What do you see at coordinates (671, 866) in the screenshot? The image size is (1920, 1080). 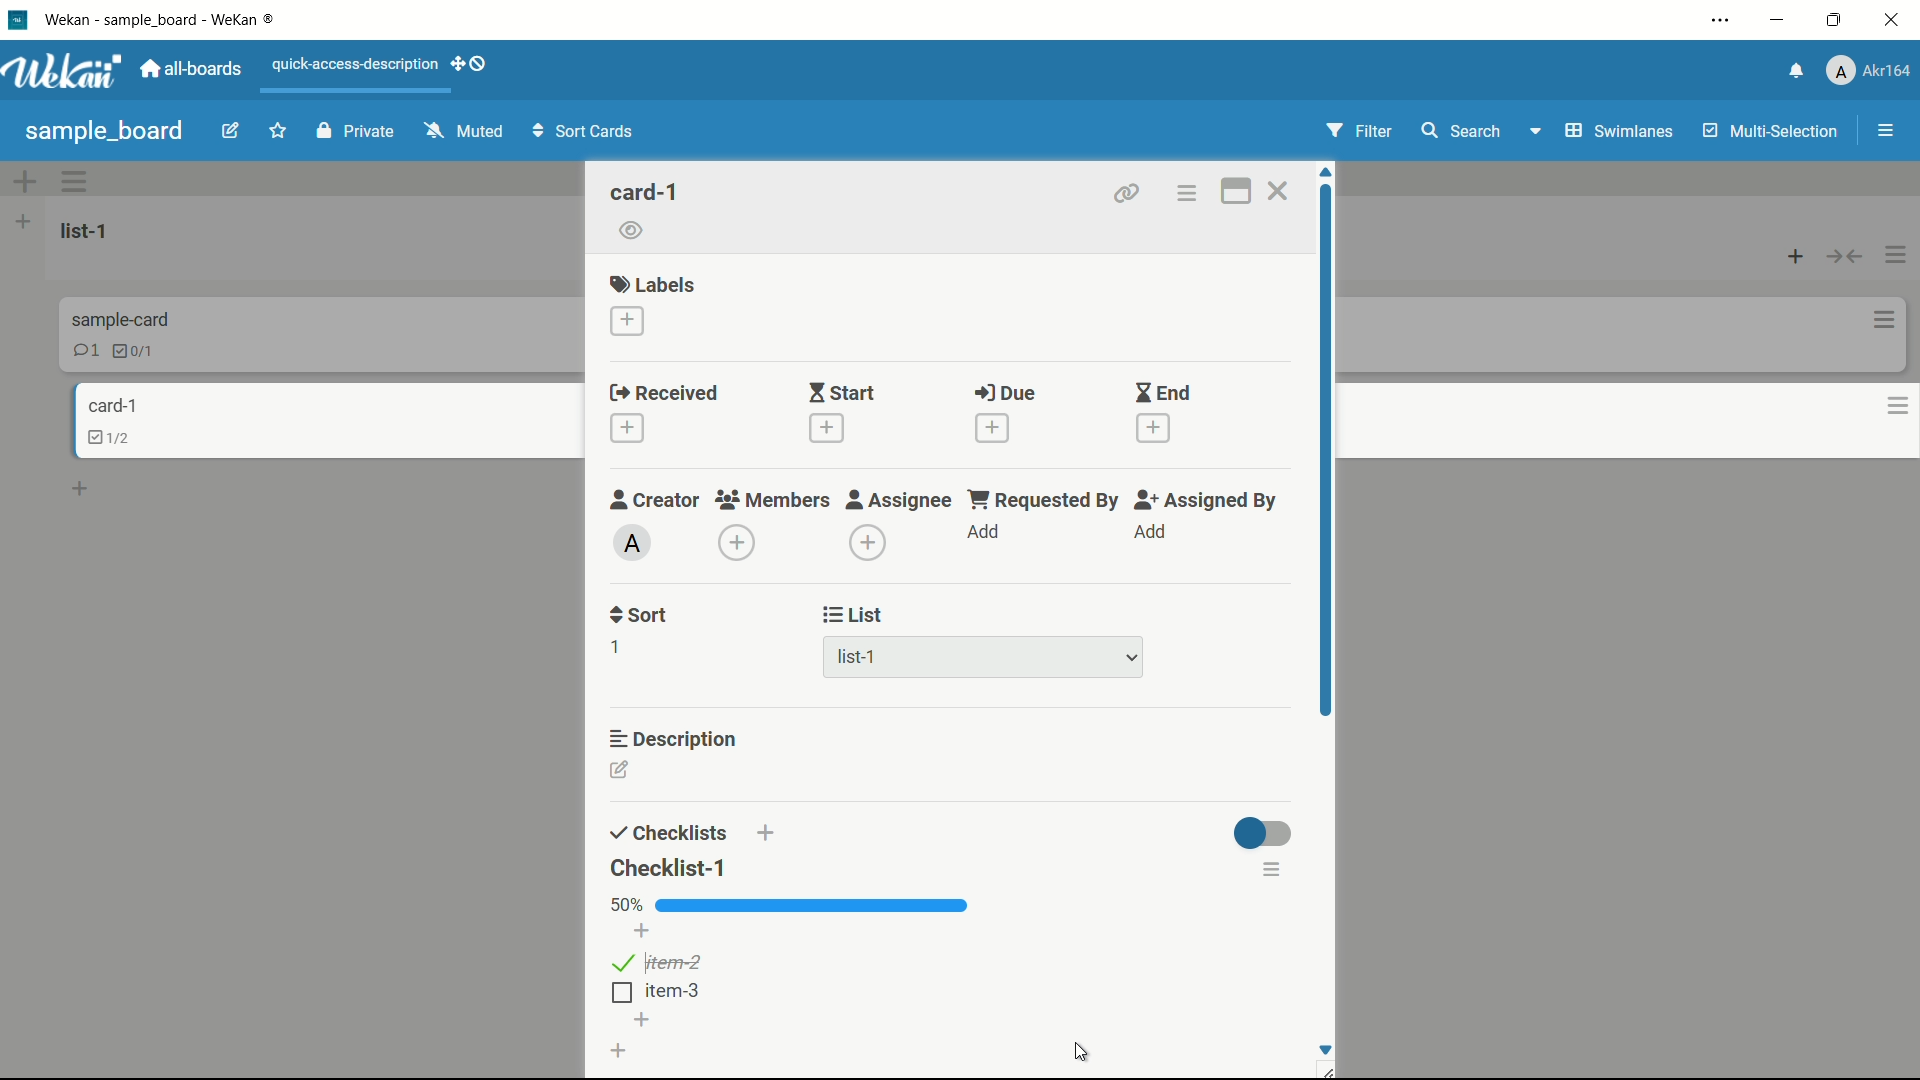 I see `checklist-1` at bounding box center [671, 866].